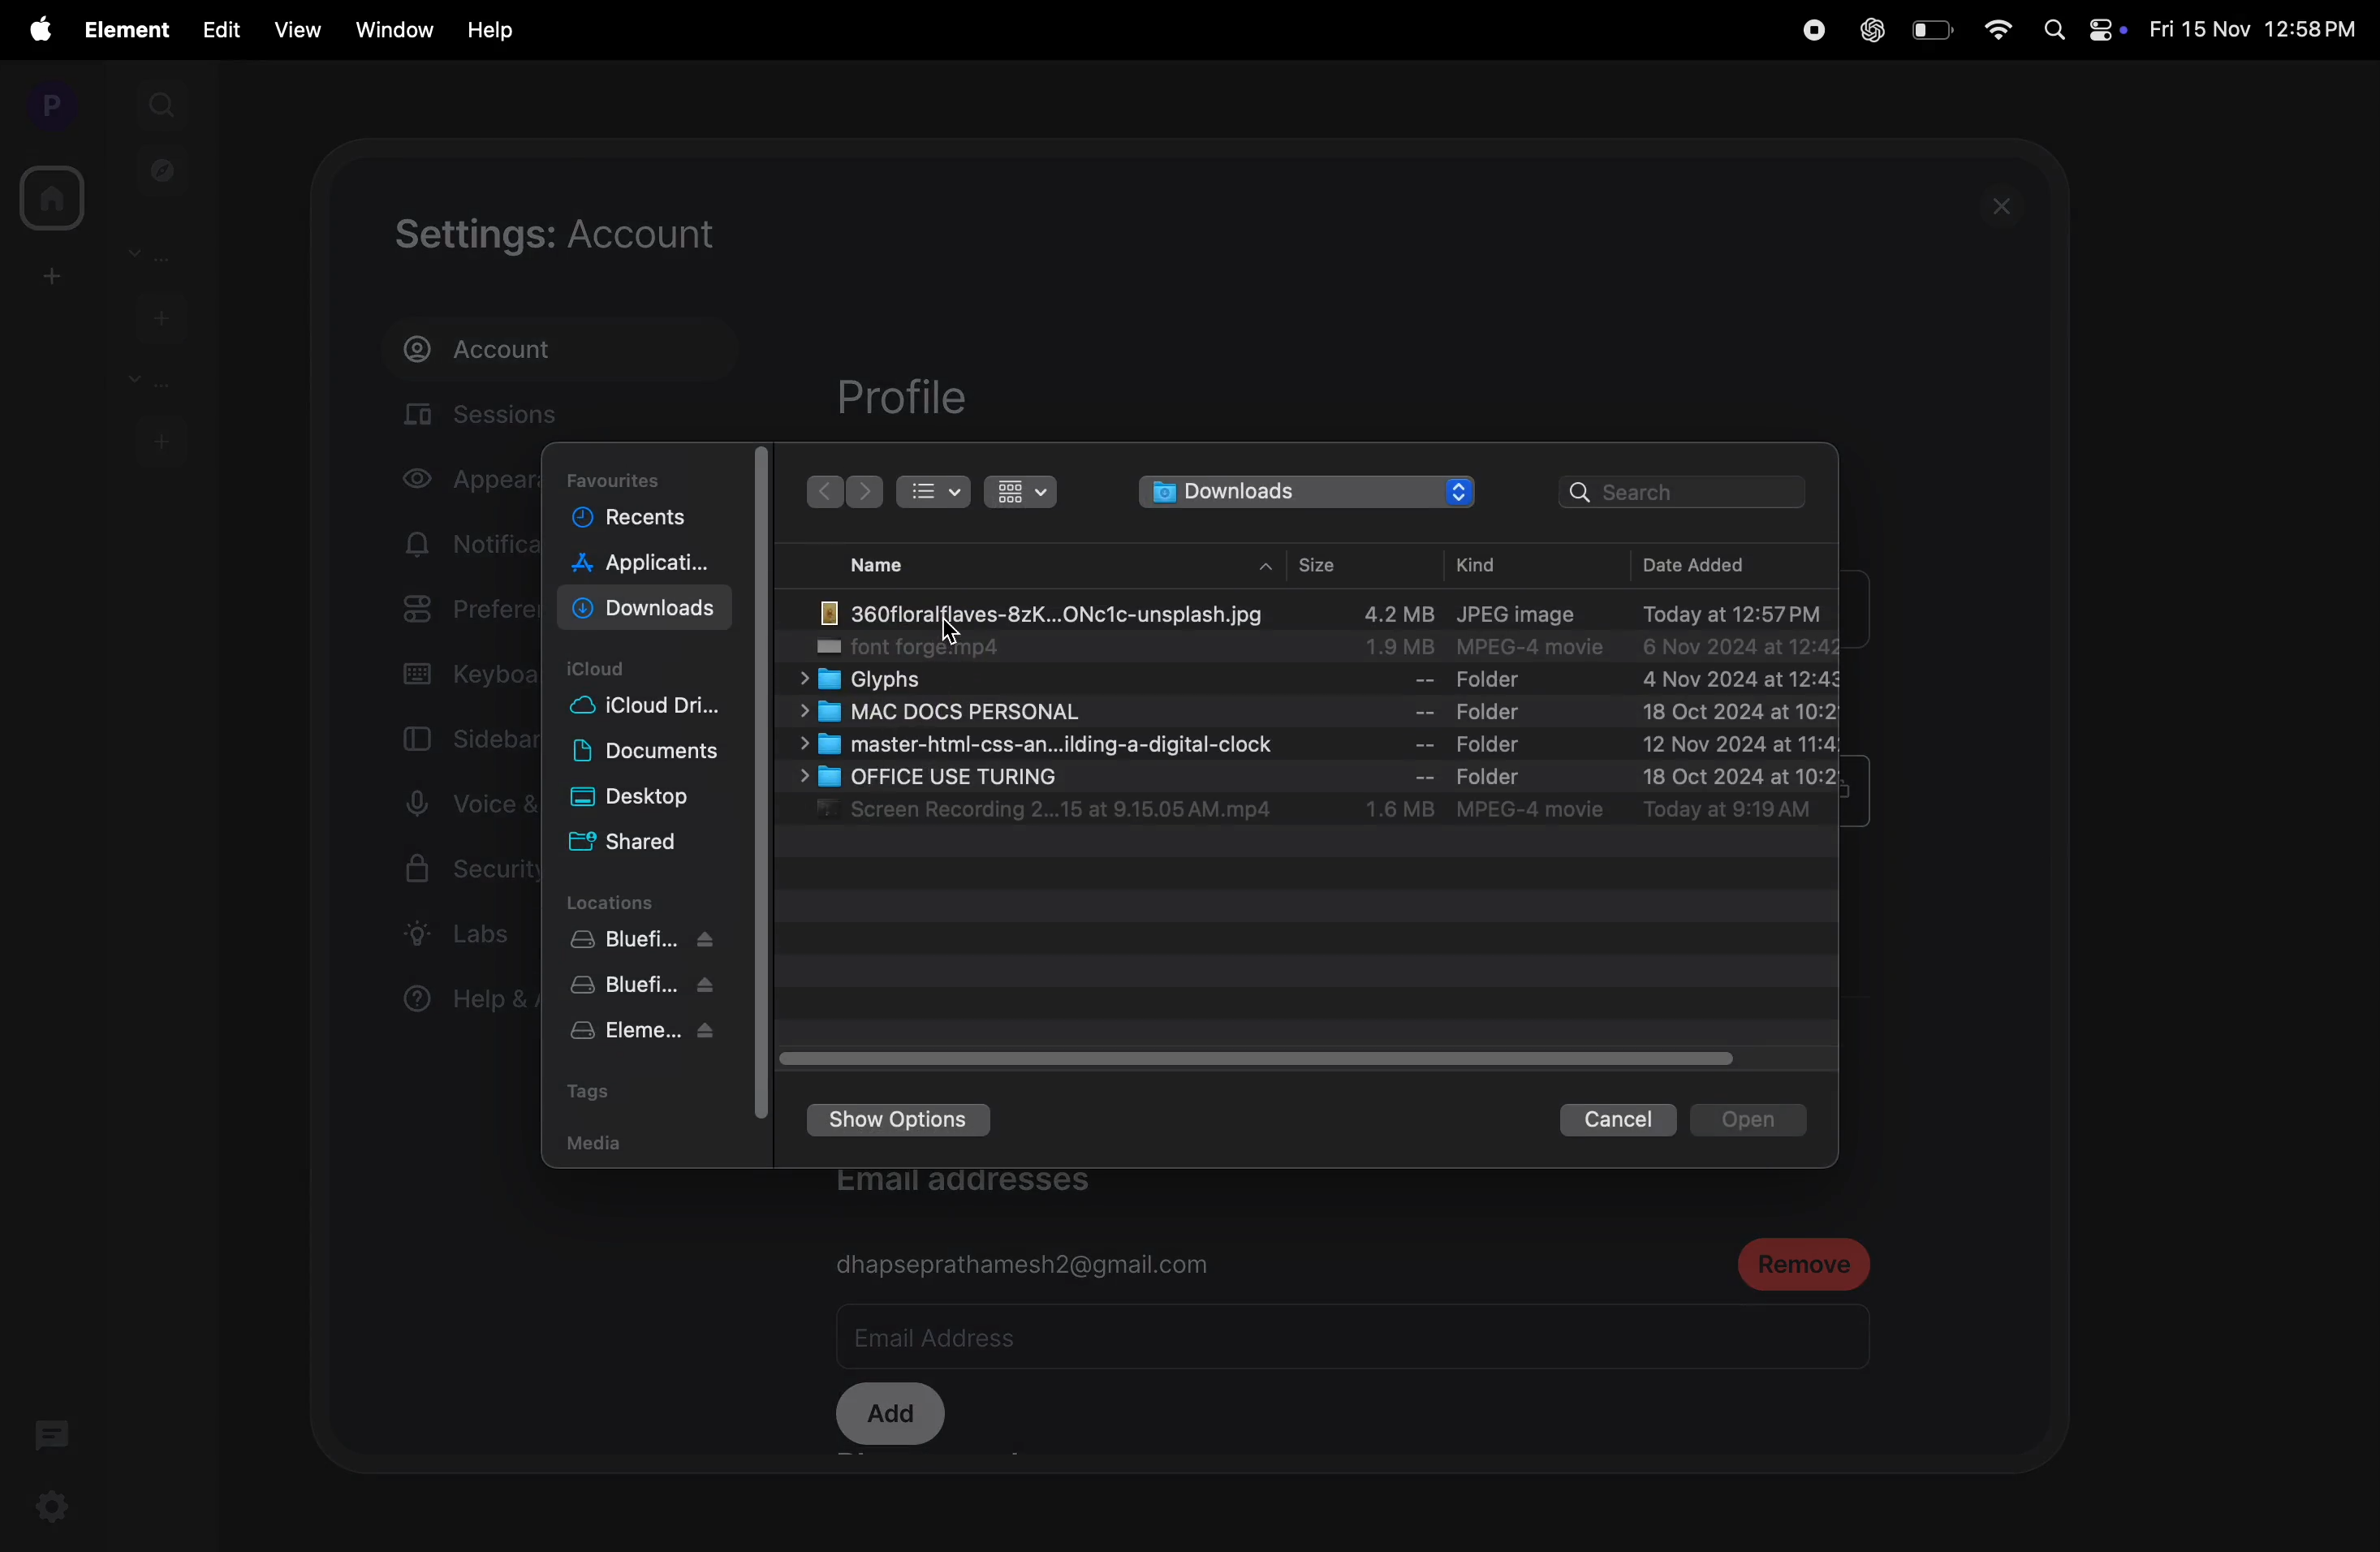  Describe the element at coordinates (2257, 32) in the screenshot. I see `date and time` at that location.